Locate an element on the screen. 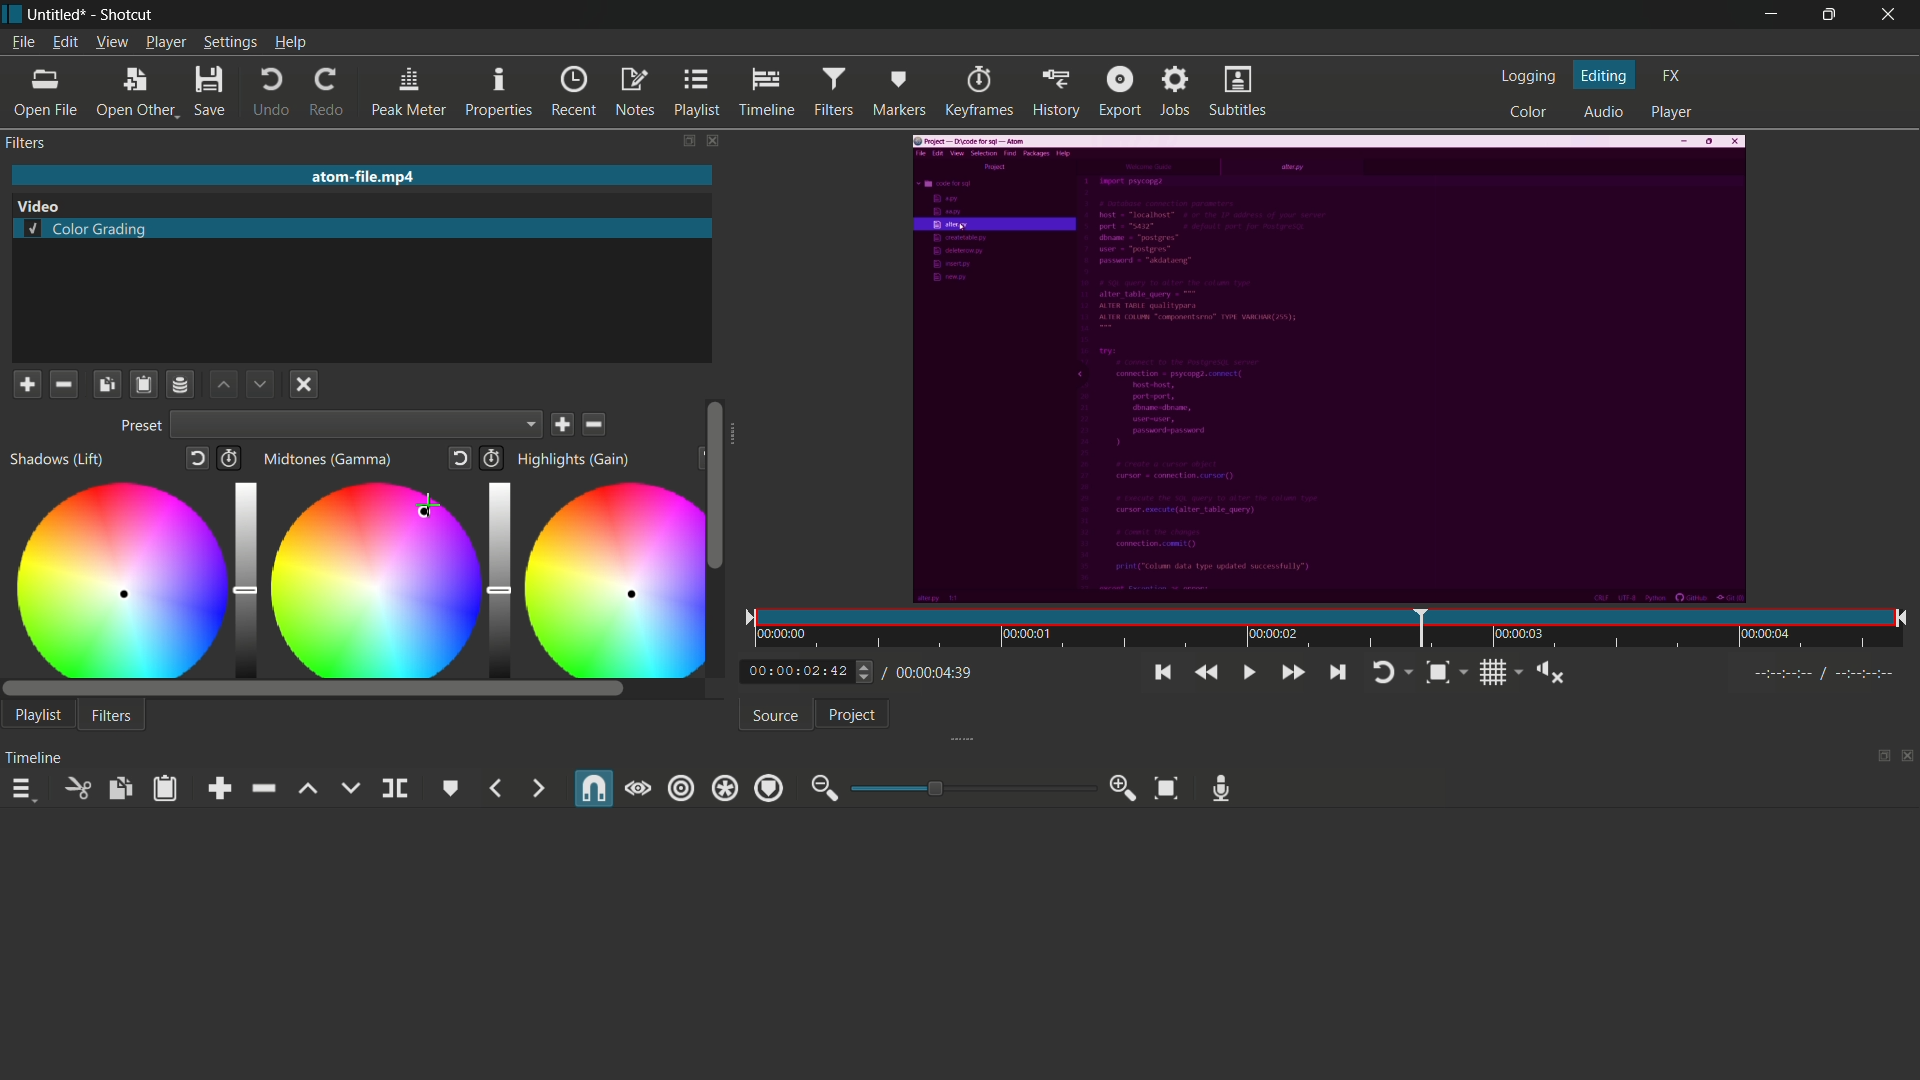 The width and height of the screenshot is (1920, 1080). change layout is located at coordinates (682, 140).